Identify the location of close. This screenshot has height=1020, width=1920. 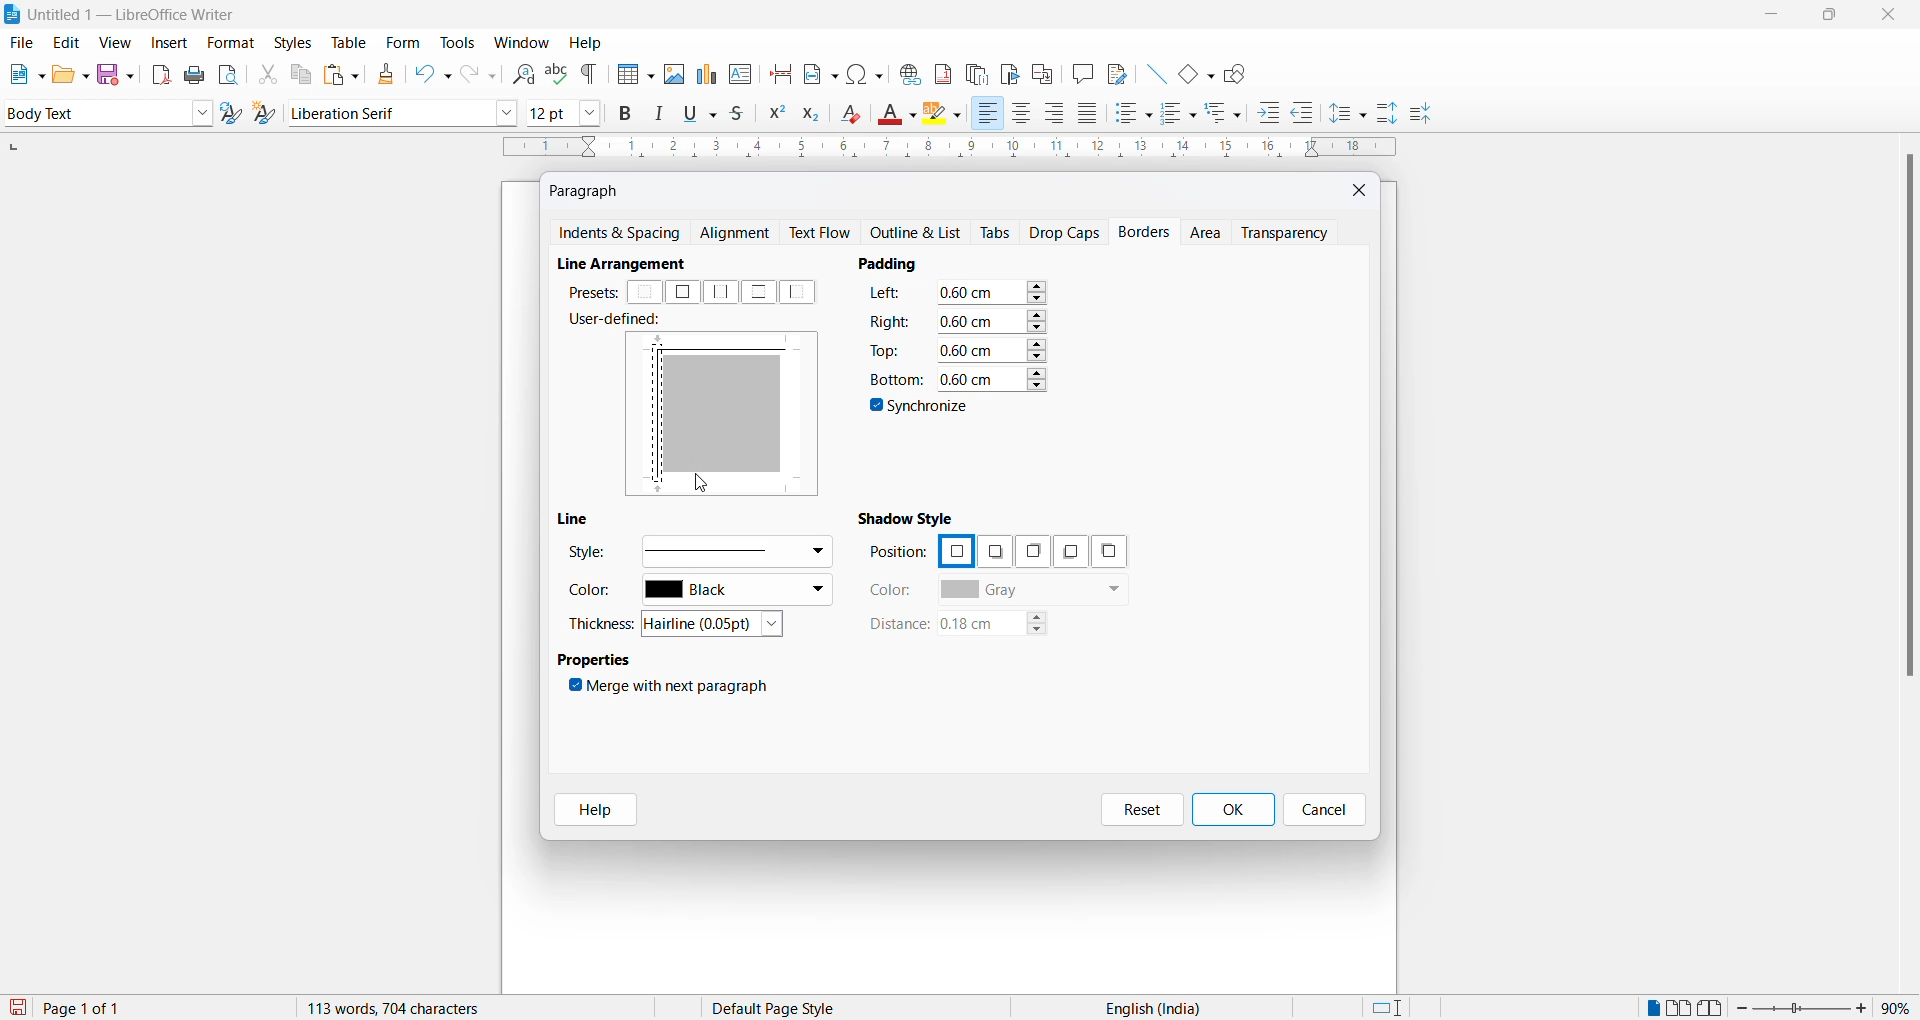
(1893, 16).